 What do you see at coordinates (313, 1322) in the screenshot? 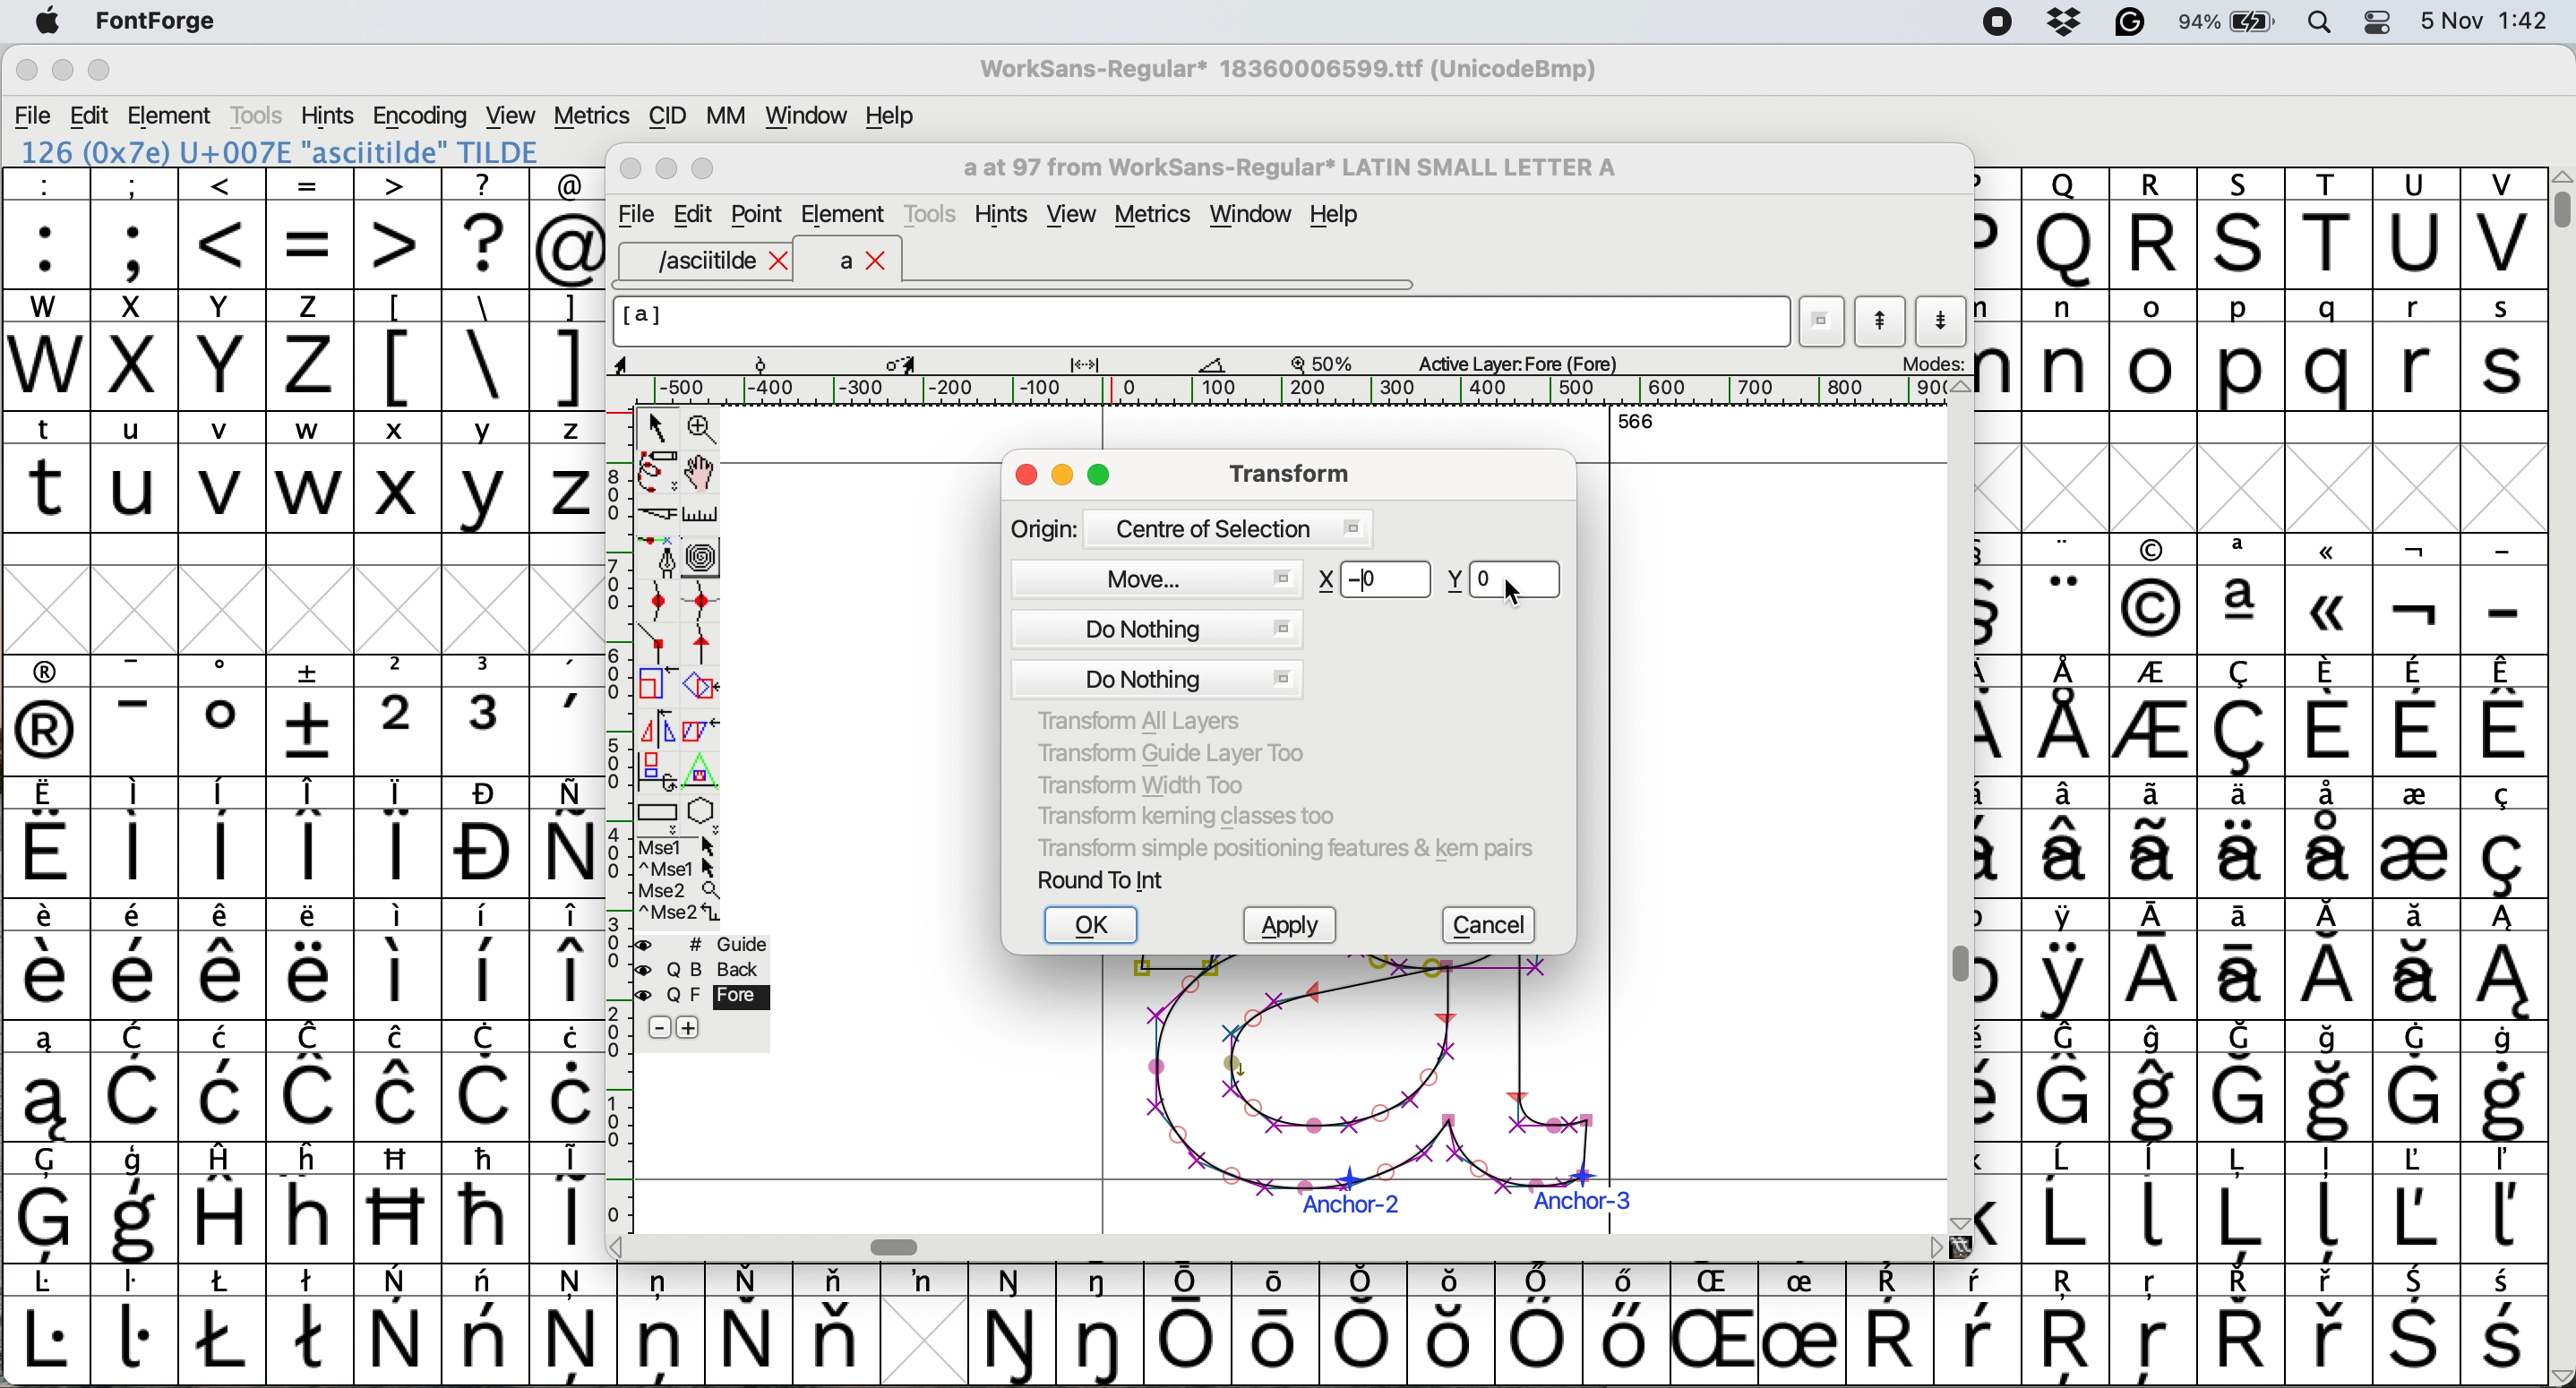
I see `symbol` at bounding box center [313, 1322].